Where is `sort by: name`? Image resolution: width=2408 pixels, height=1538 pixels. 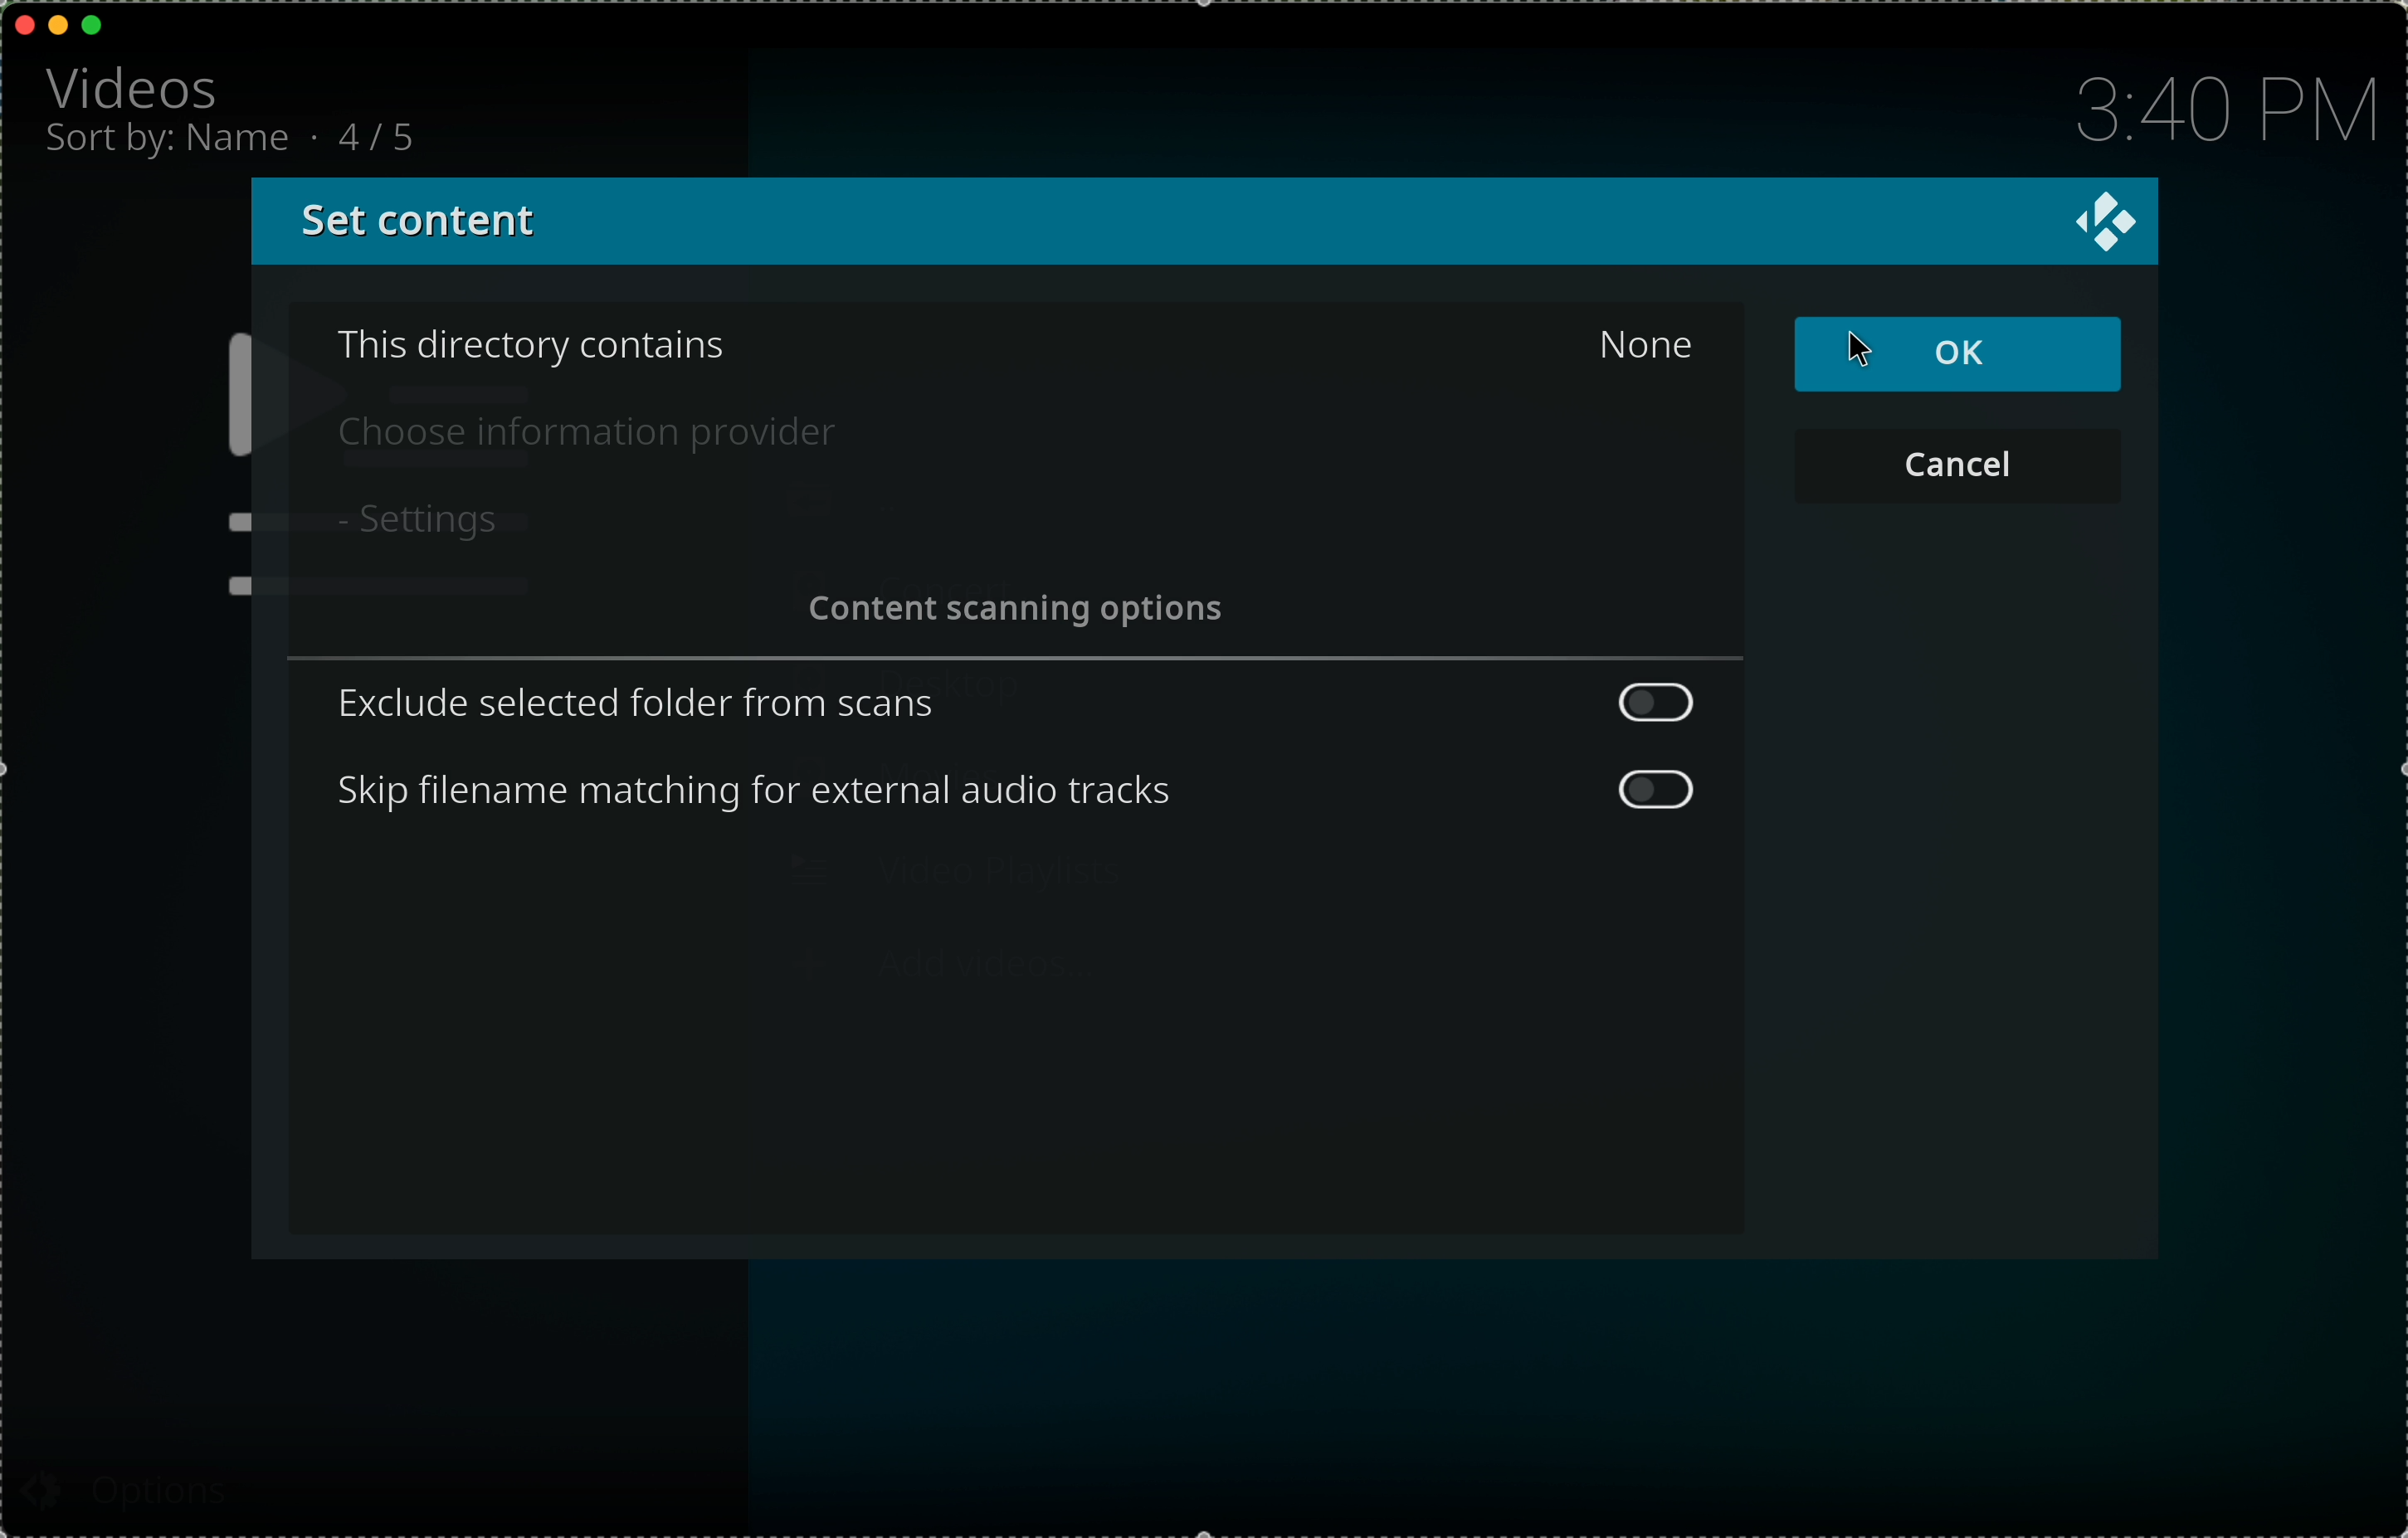 sort by: name is located at coordinates (170, 145).